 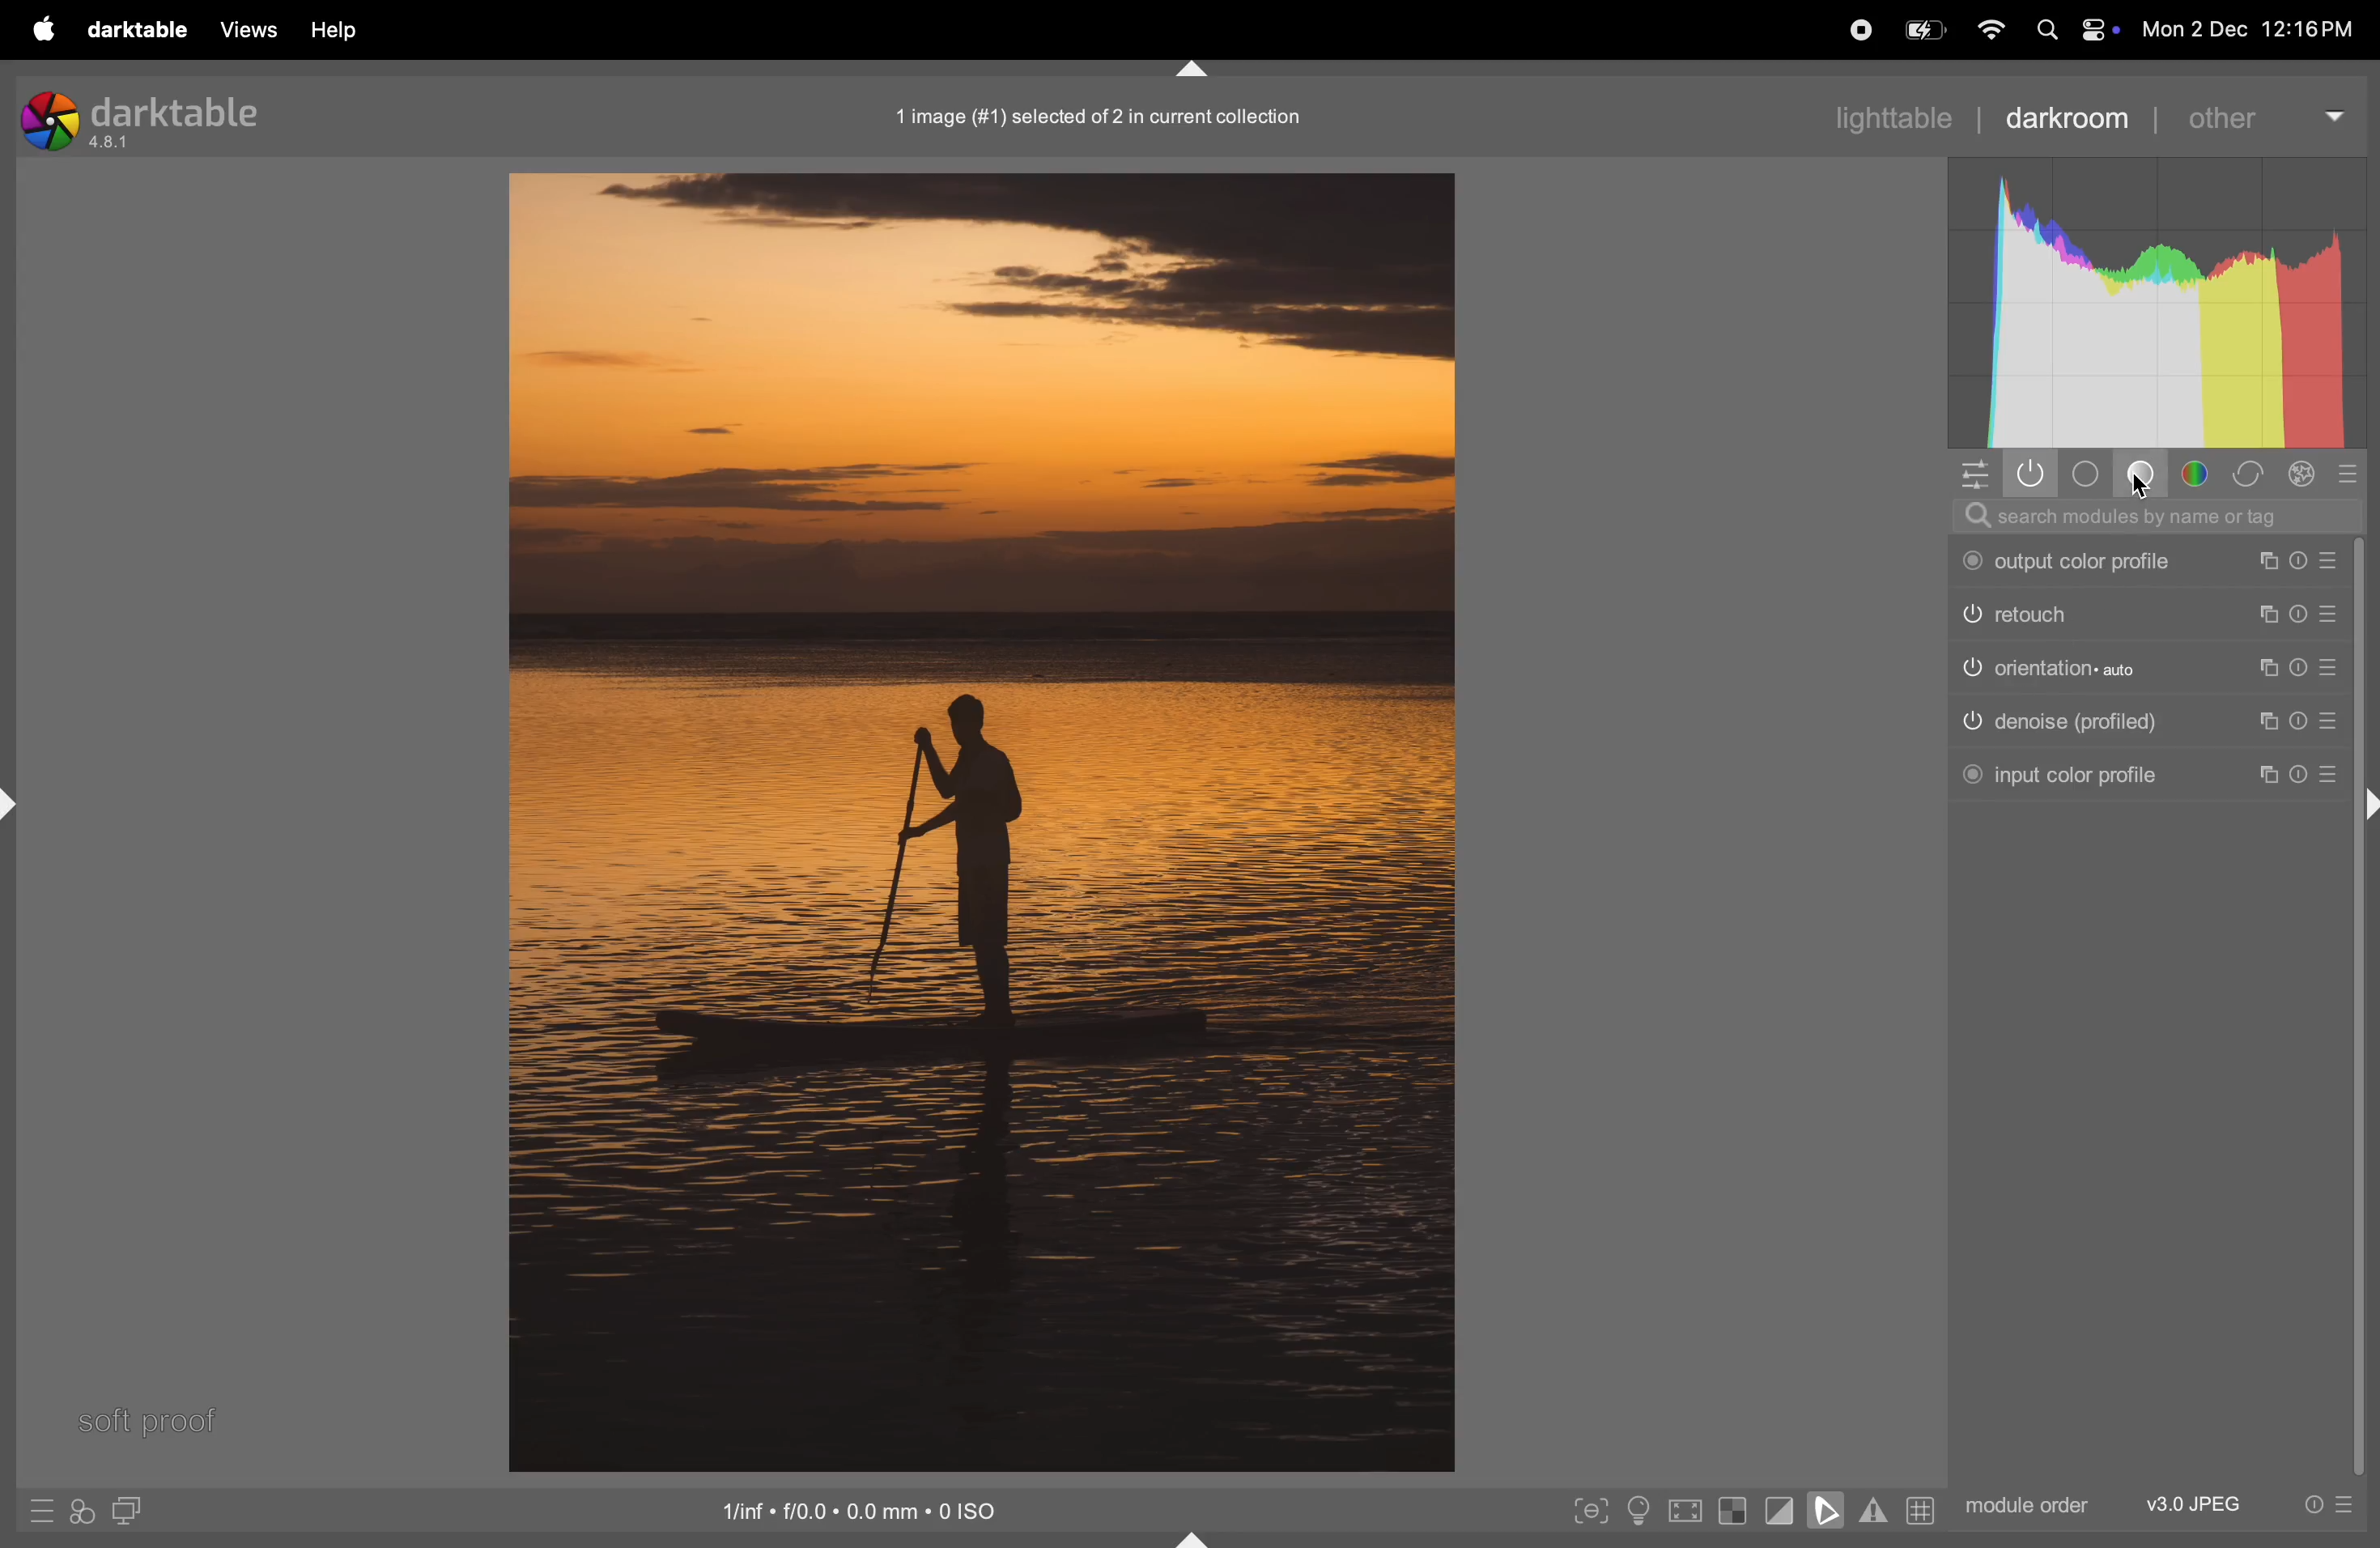 I want to click on retouch, so click(x=2148, y=615).